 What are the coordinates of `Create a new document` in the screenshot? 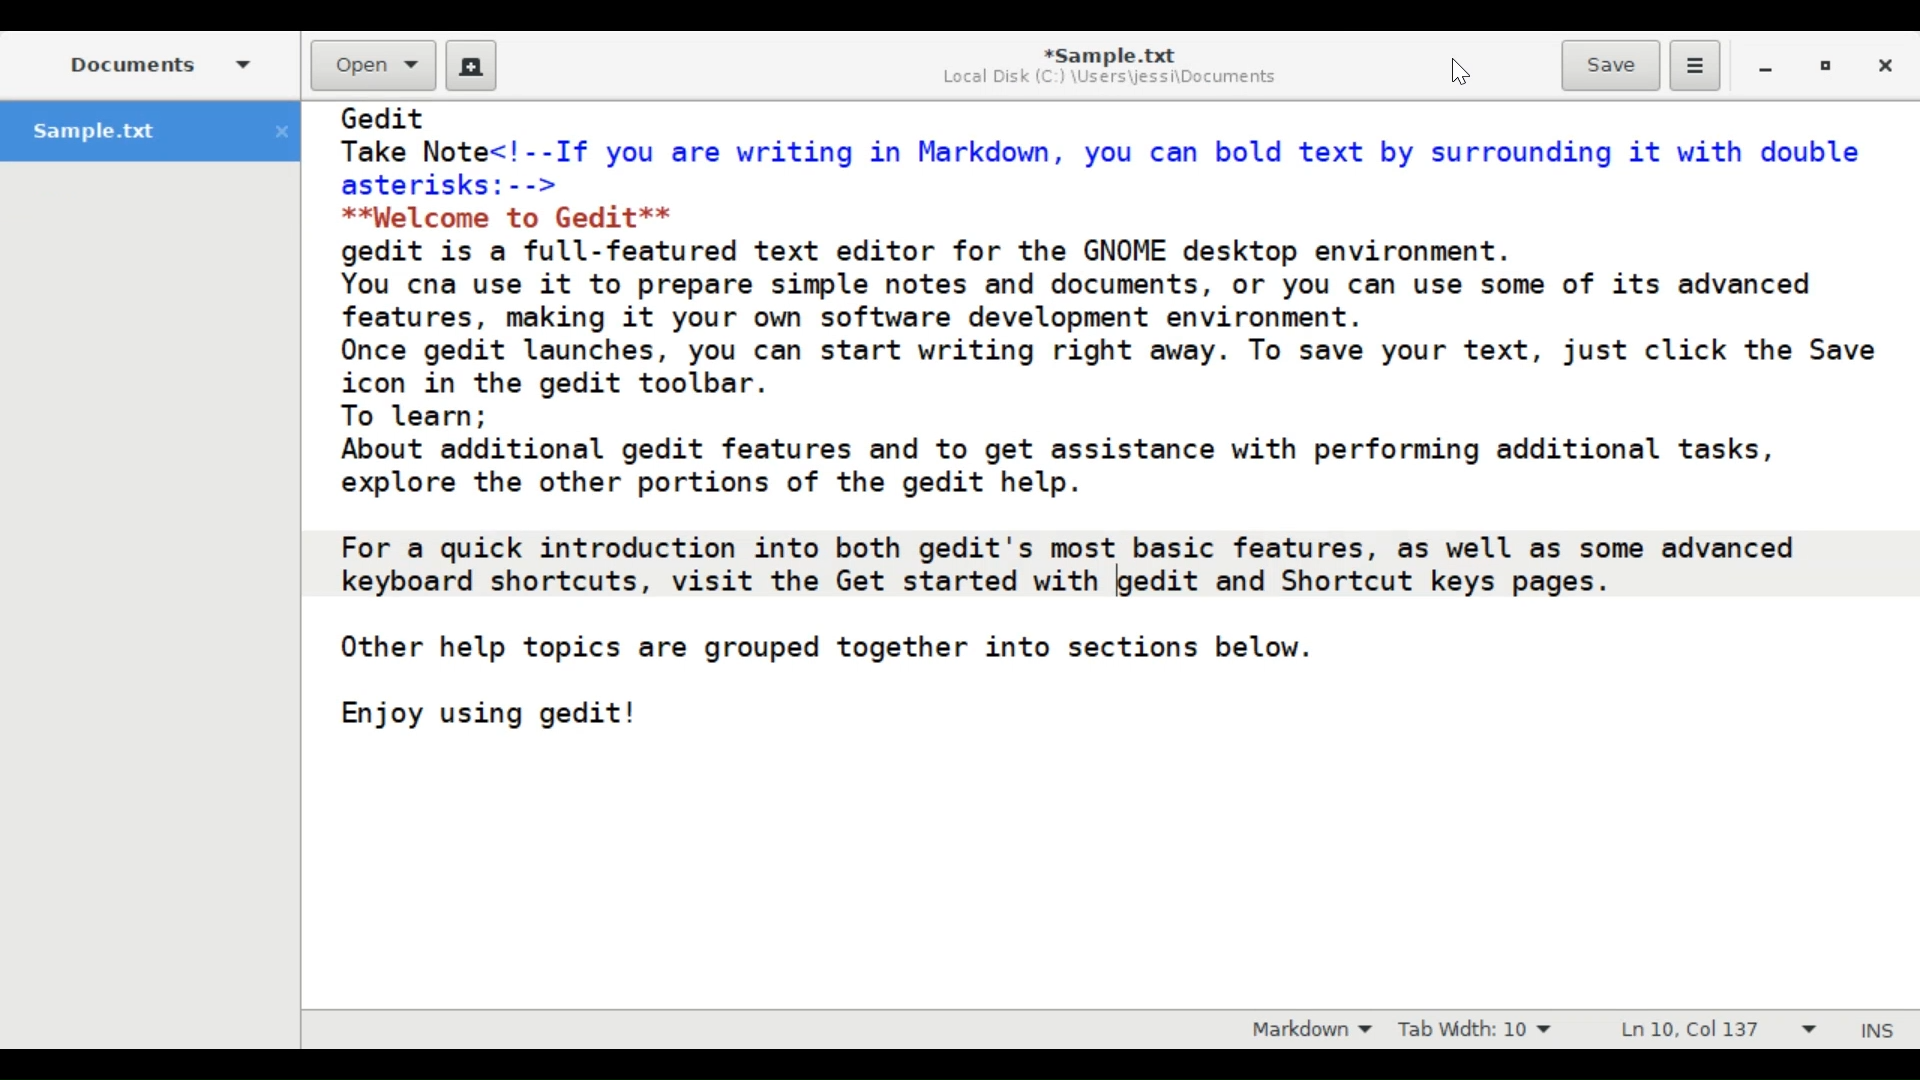 It's located at (470, 65).